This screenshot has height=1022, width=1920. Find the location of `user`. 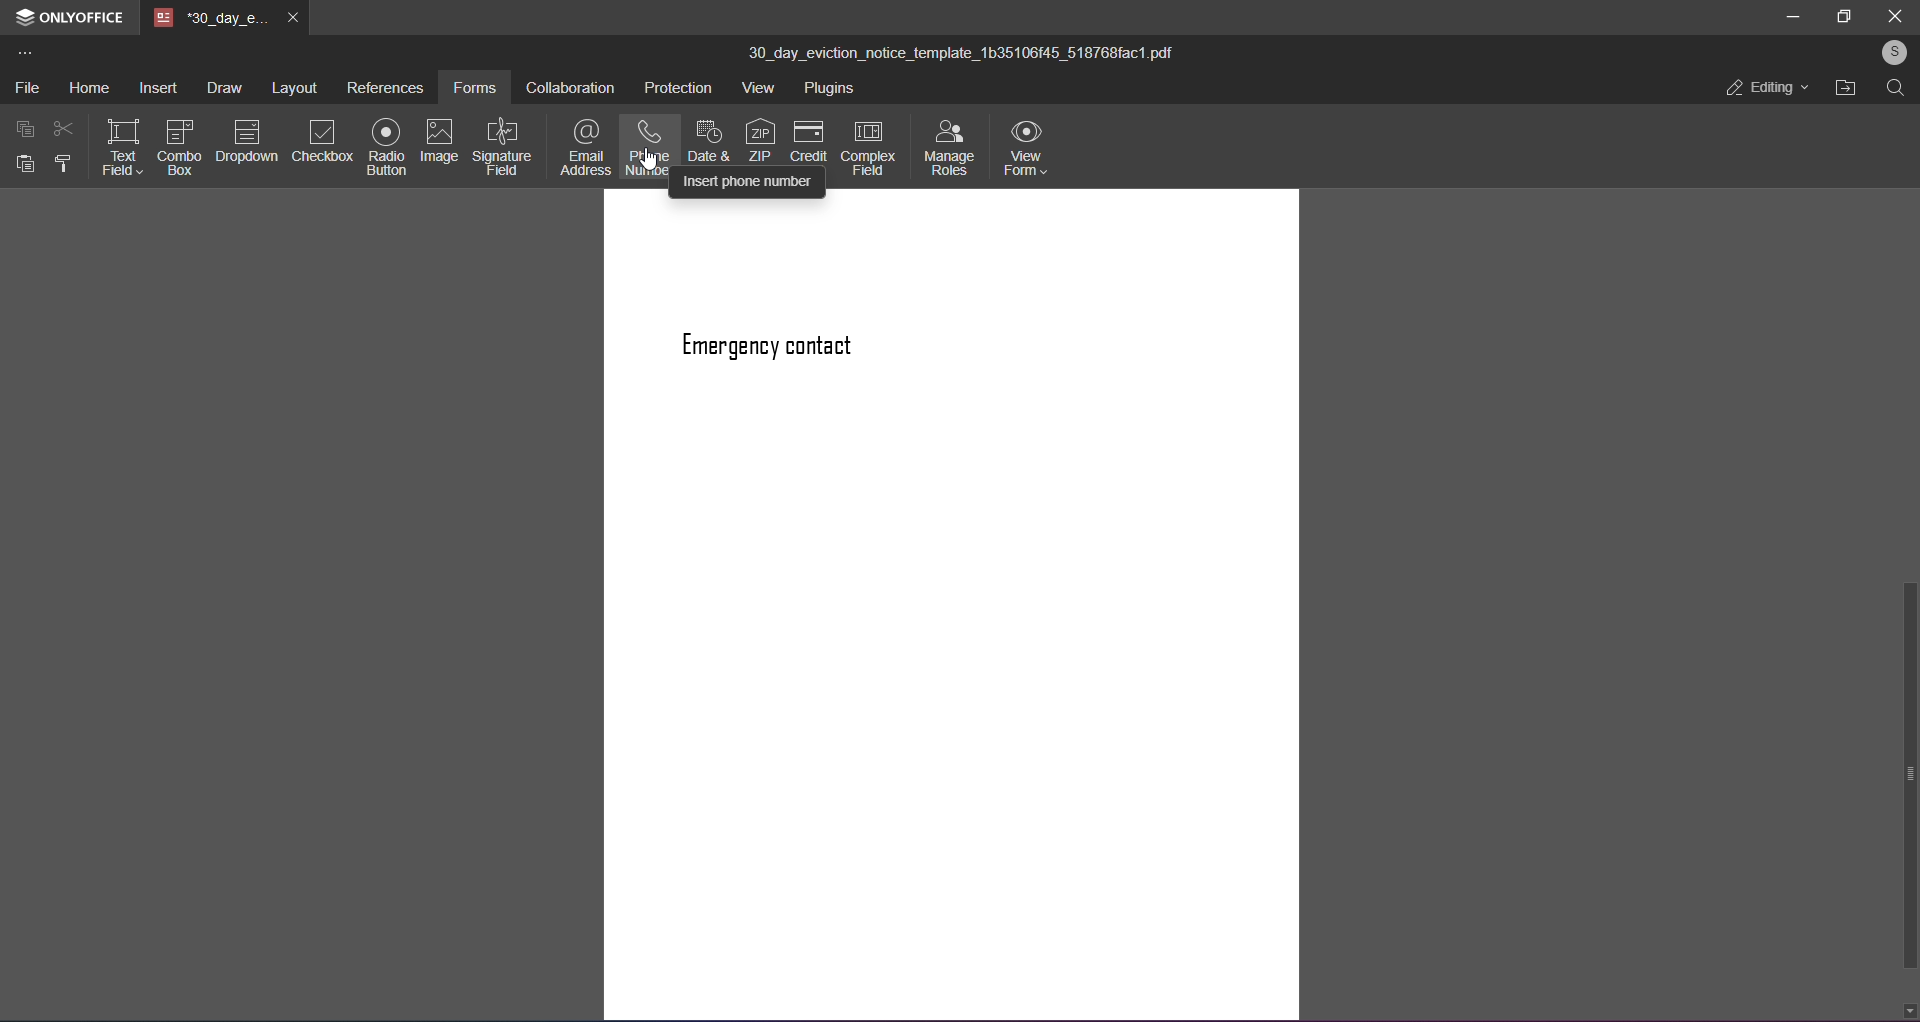

user is located at coordinates (1892, 55).